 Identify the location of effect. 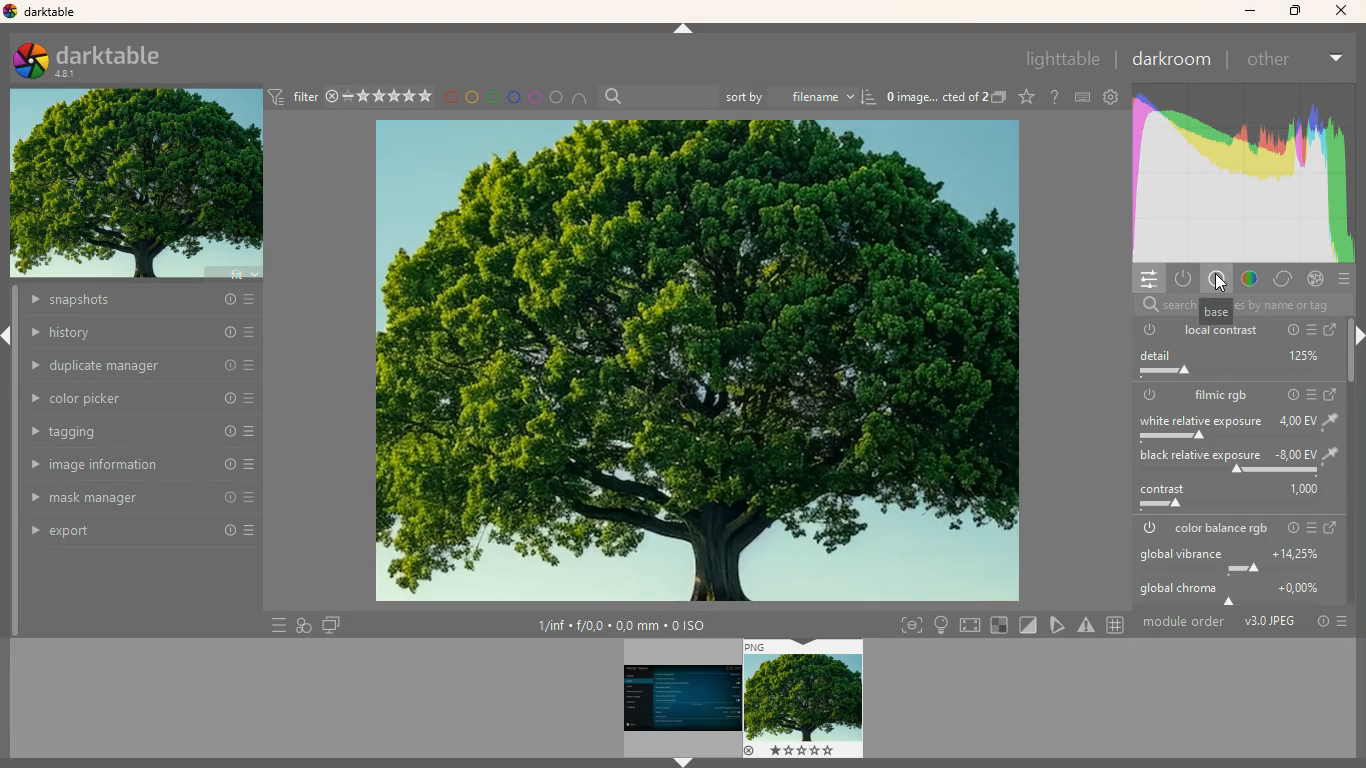
(1316, 280).